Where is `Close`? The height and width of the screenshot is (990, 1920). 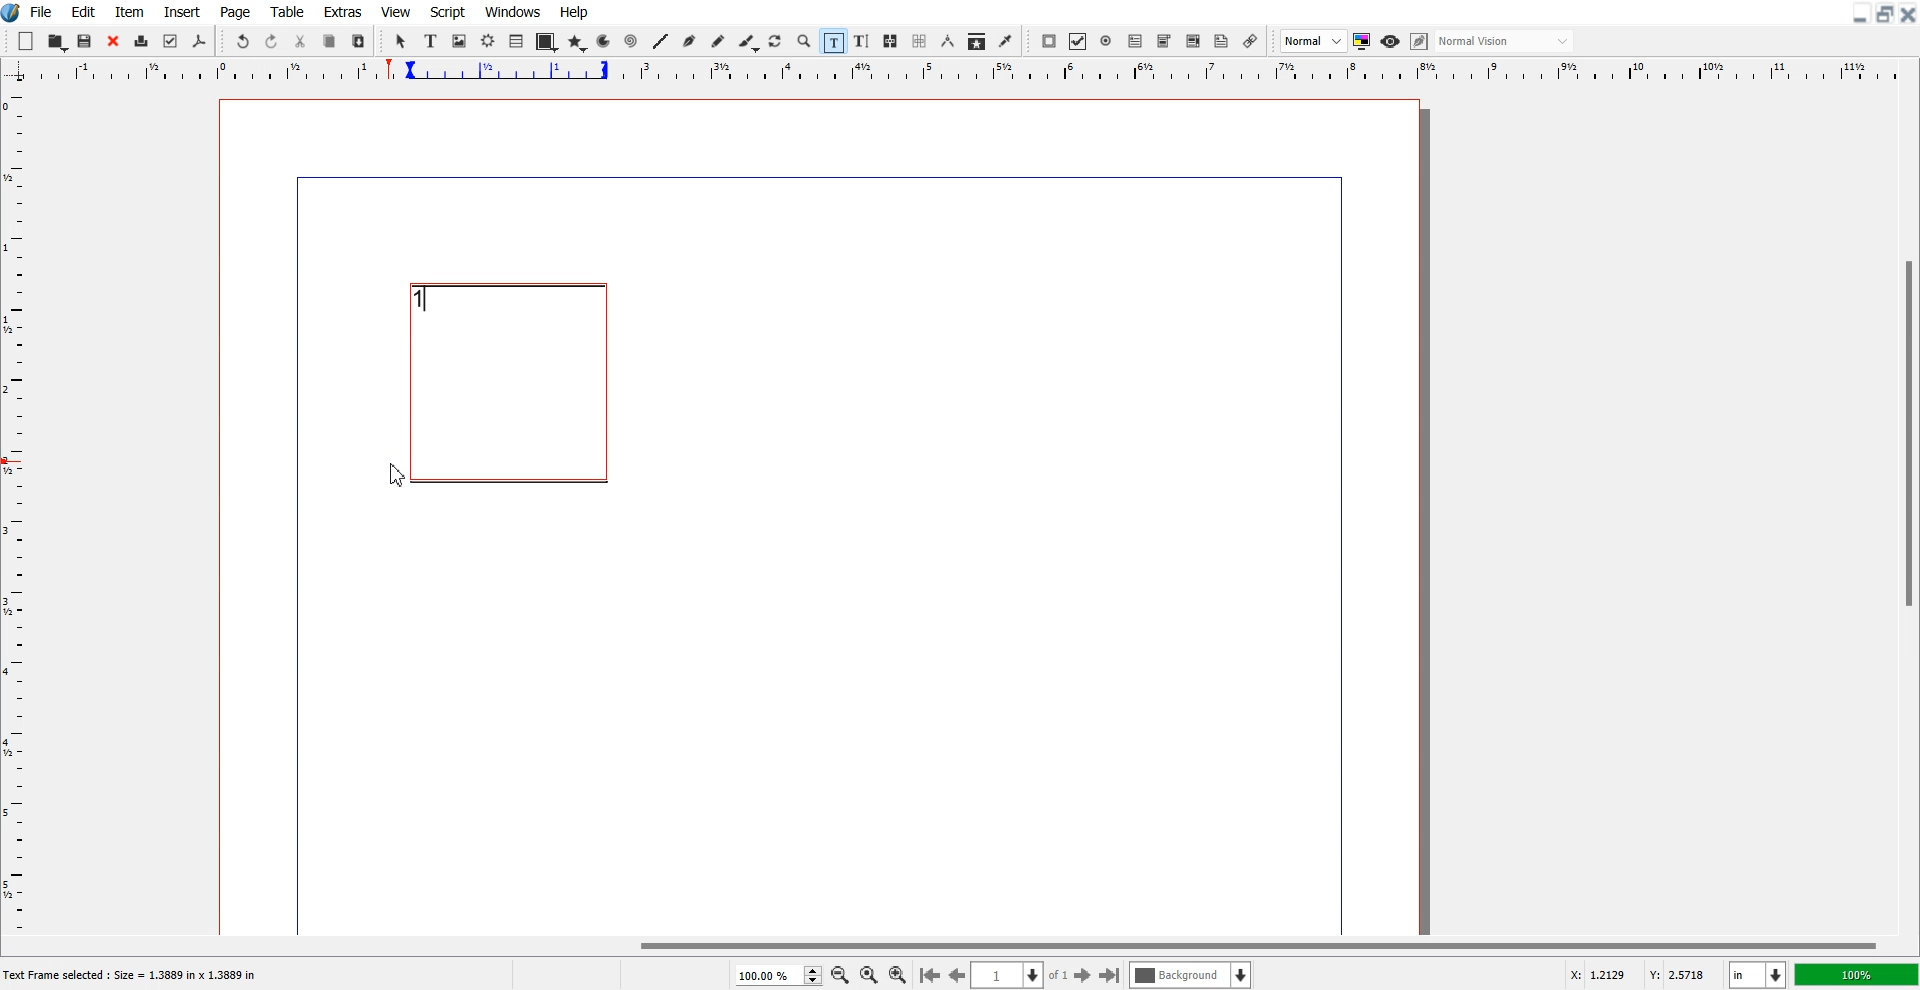 Close is located at coordinates (113, 42).